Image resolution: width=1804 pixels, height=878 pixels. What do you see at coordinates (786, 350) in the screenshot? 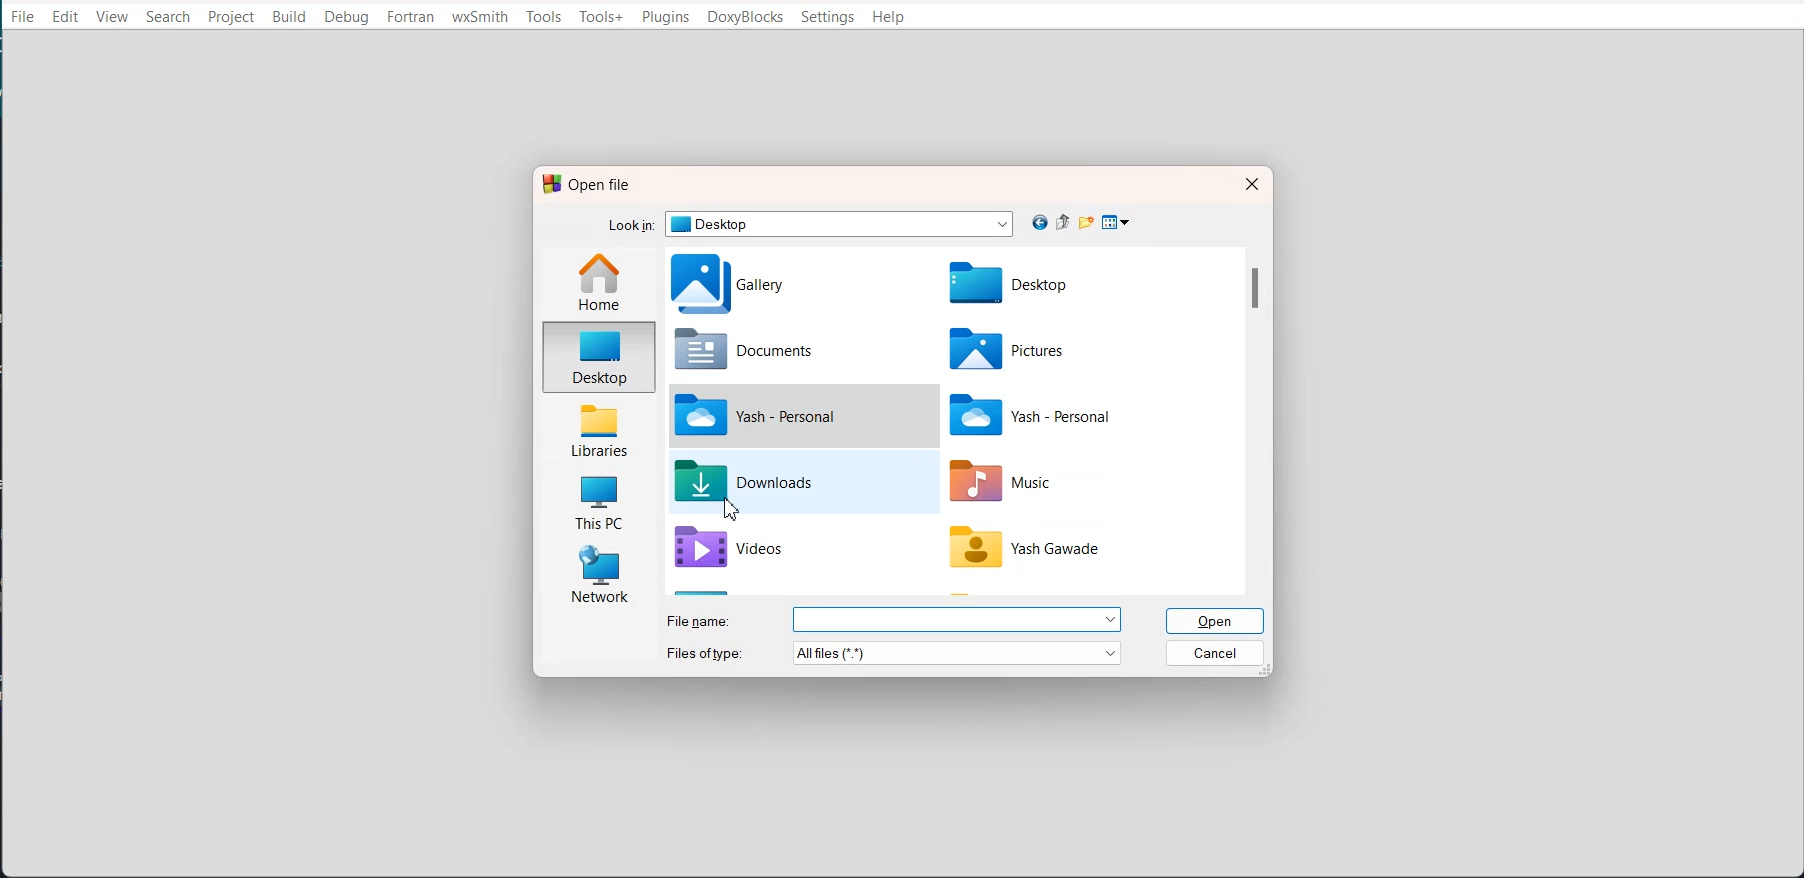
I see `Documents` at bounding box center [786, 350].